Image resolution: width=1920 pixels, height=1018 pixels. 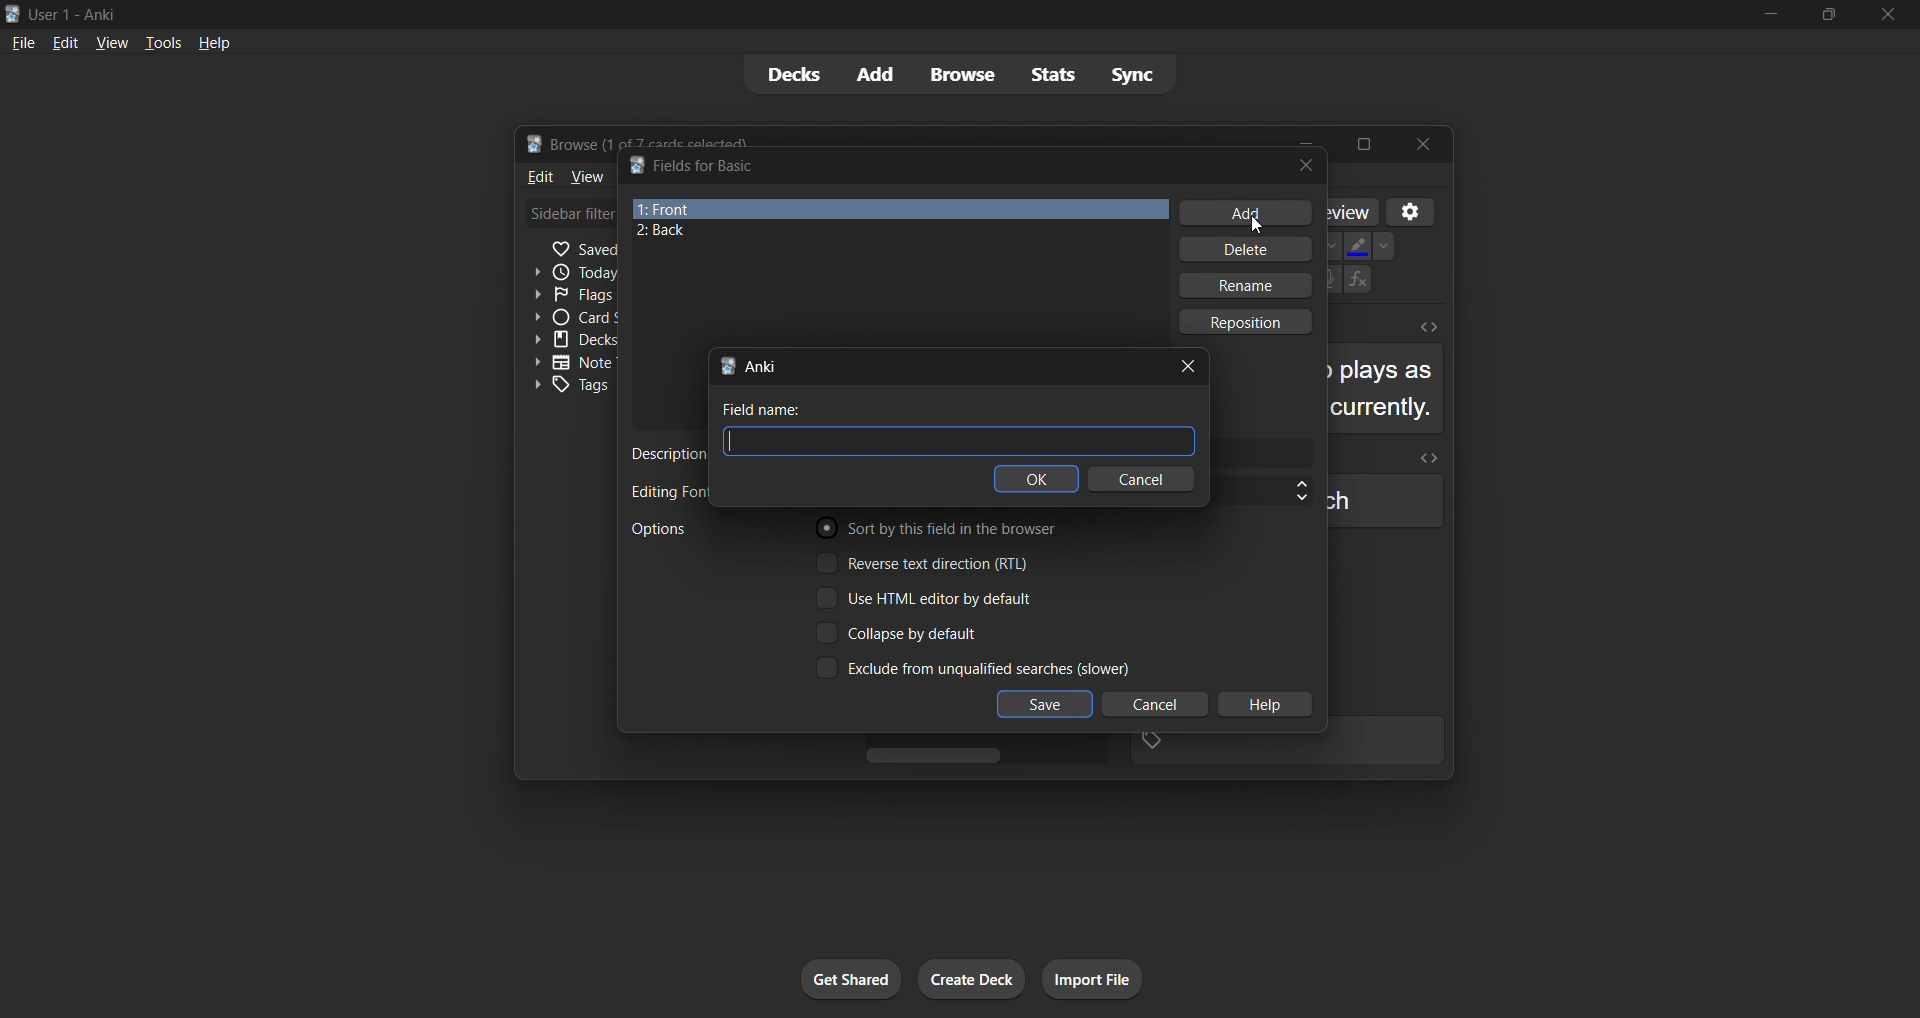 What do you see at coordinates (888, 233) in the screenshot?
I see `back field` at bounding box center [888, 233].